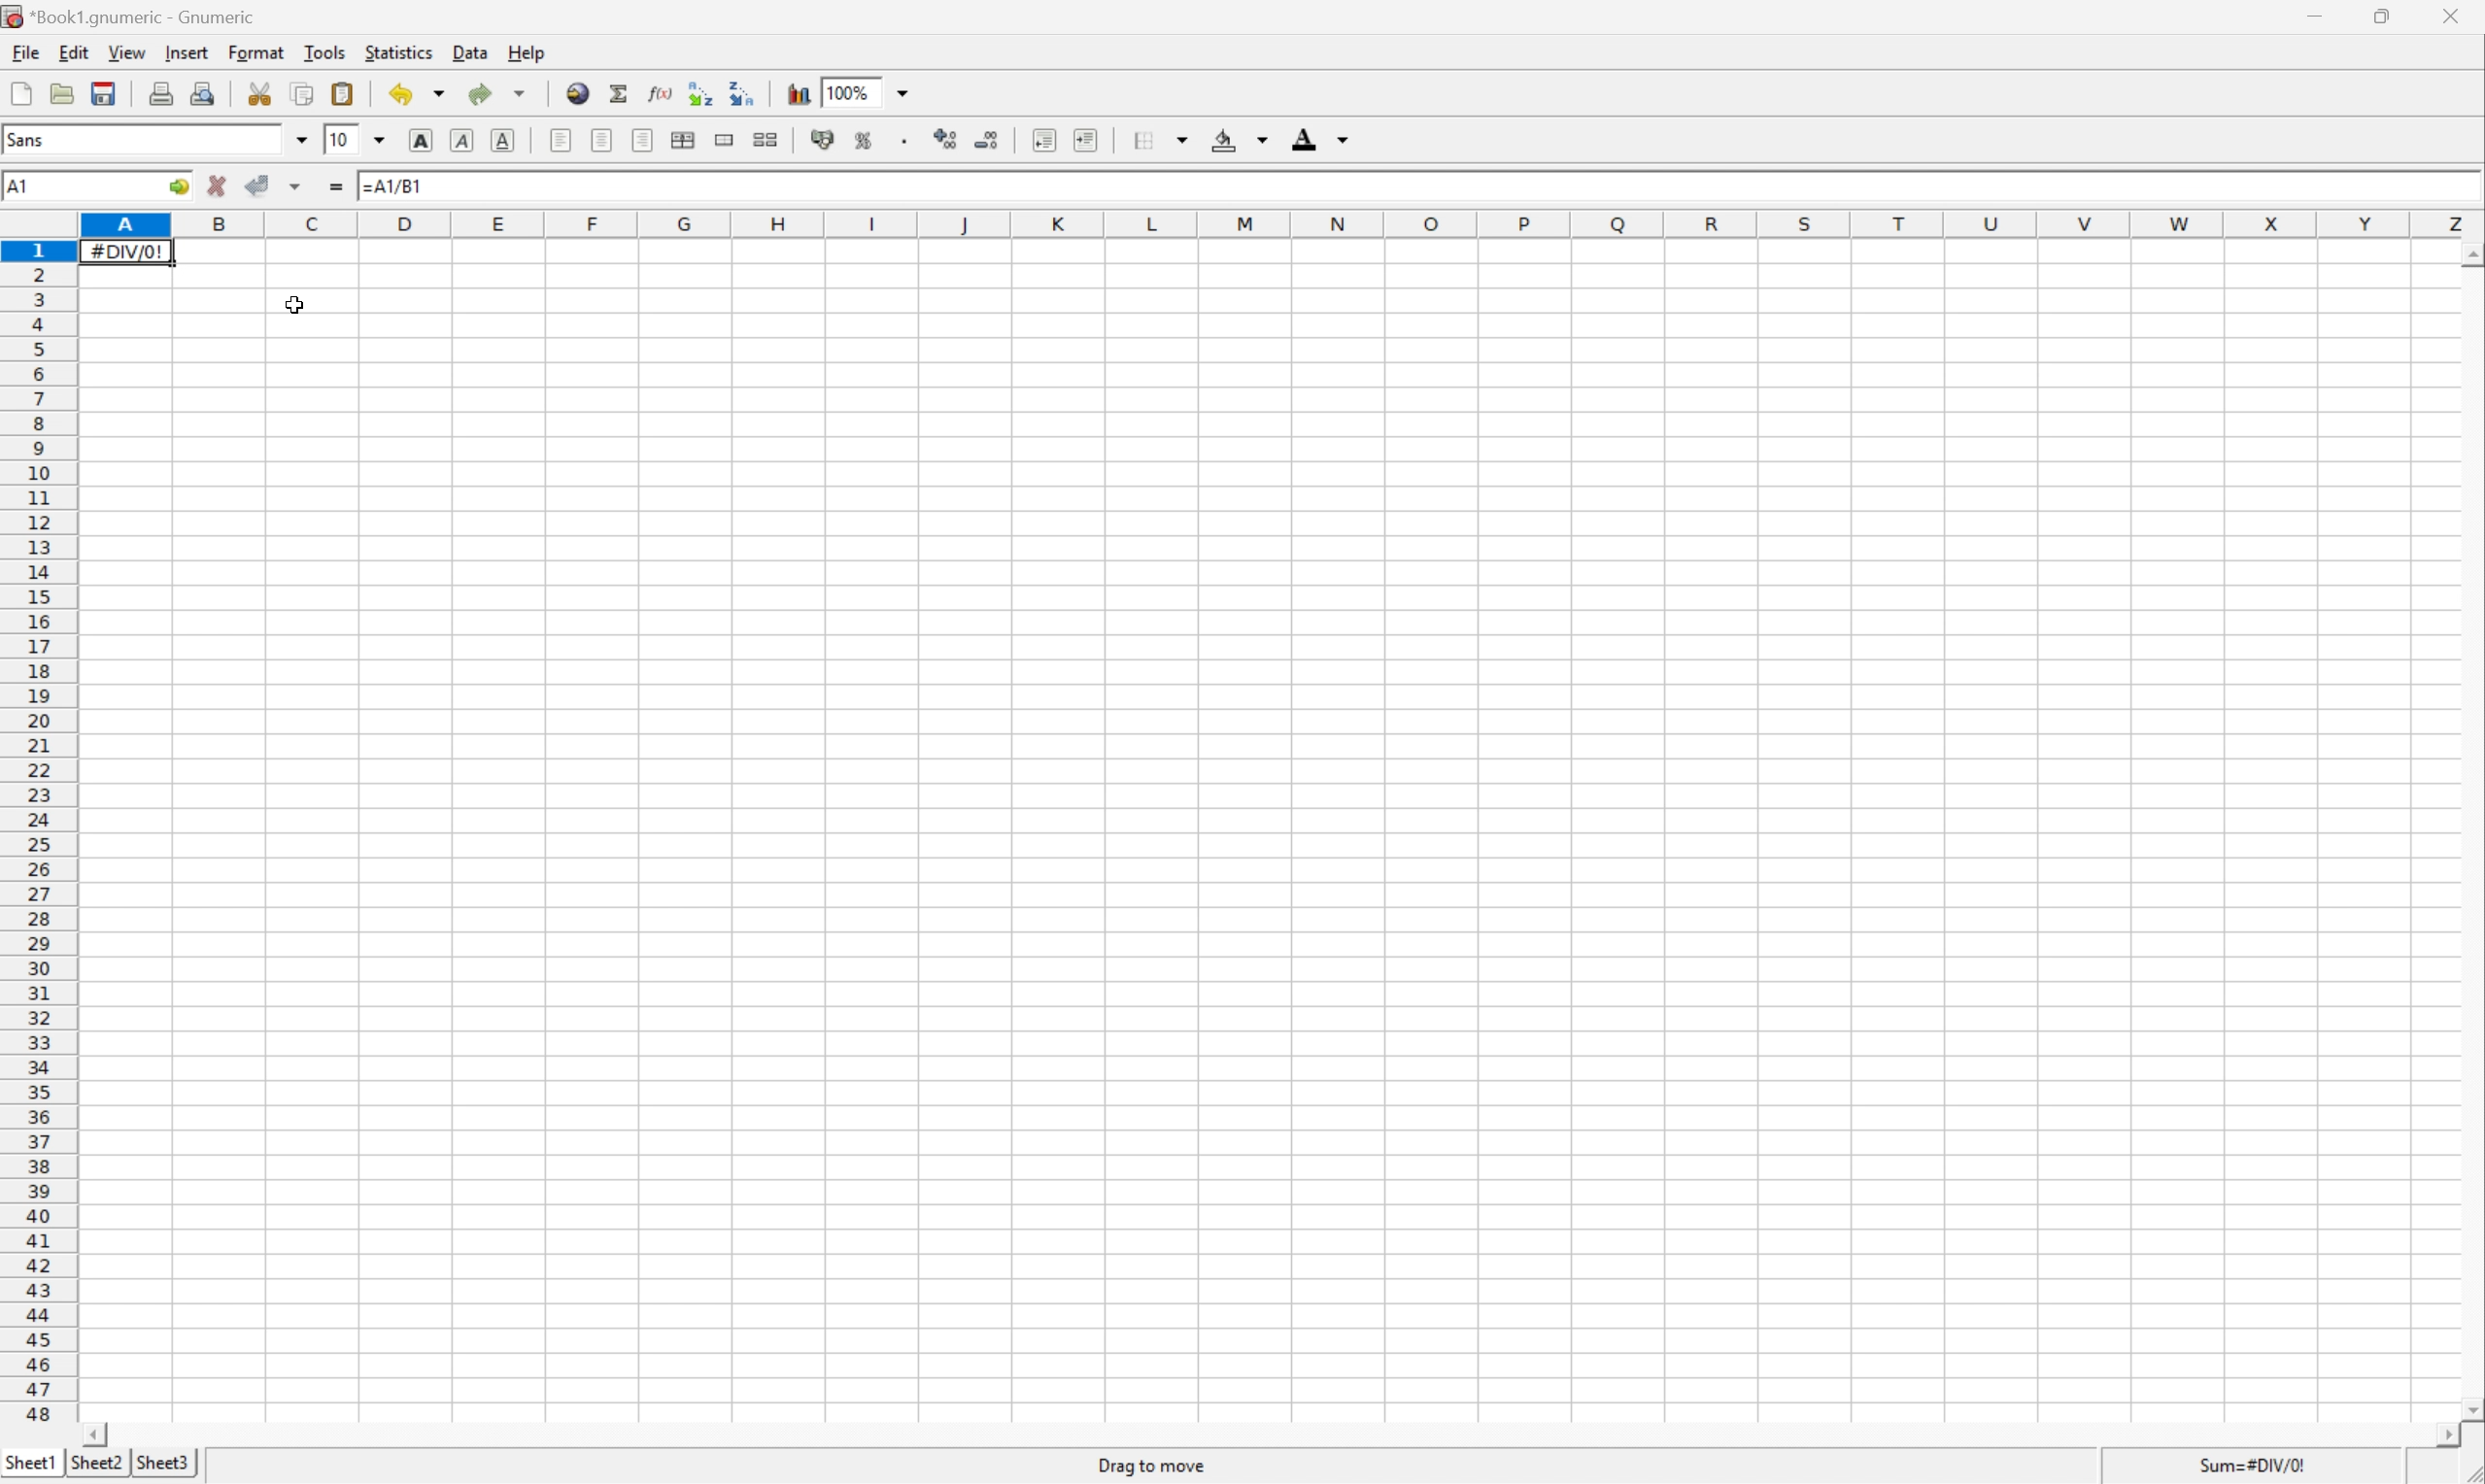 Image resolution: width=2485 pixels, height=1484 pixels. What do you see at coordinates (1227, 141) in the screenshot?
I see `Background` at bounding box center [1227, 141].